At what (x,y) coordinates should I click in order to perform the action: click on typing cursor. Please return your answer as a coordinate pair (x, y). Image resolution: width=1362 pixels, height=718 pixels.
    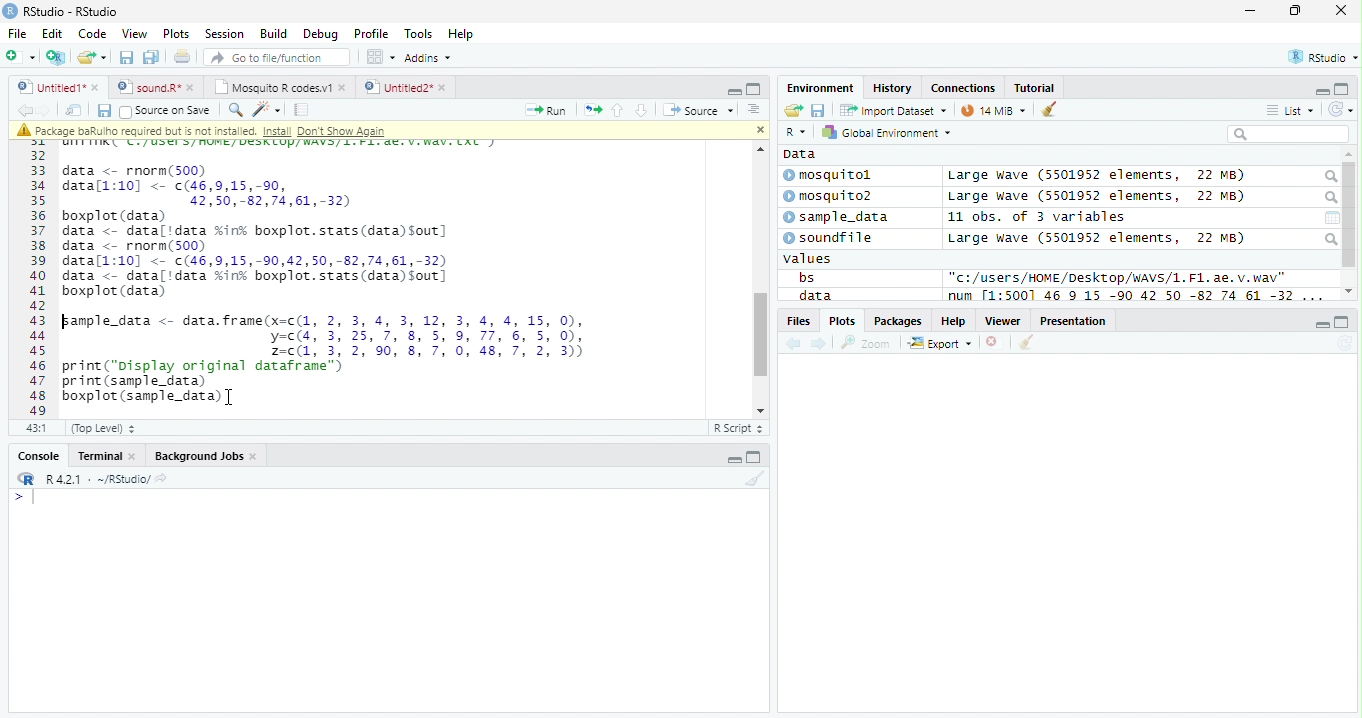
    Looking at the image, I should click on (24, 498).